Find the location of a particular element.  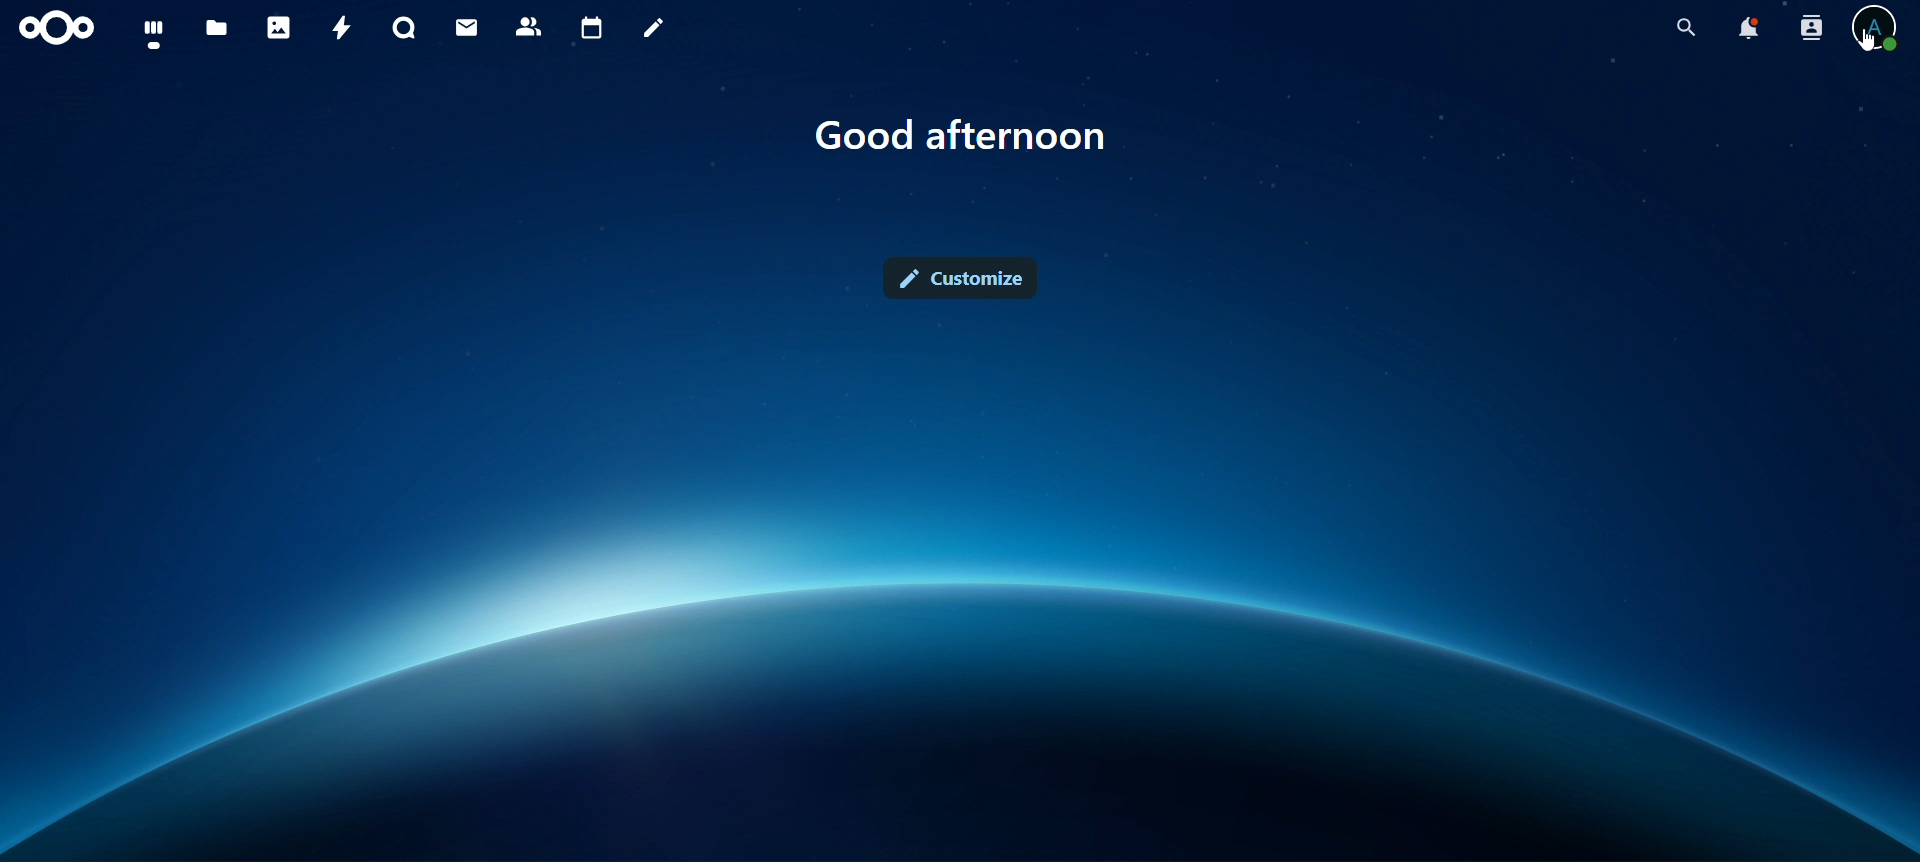

contacts is located at coordinates (532, 26).